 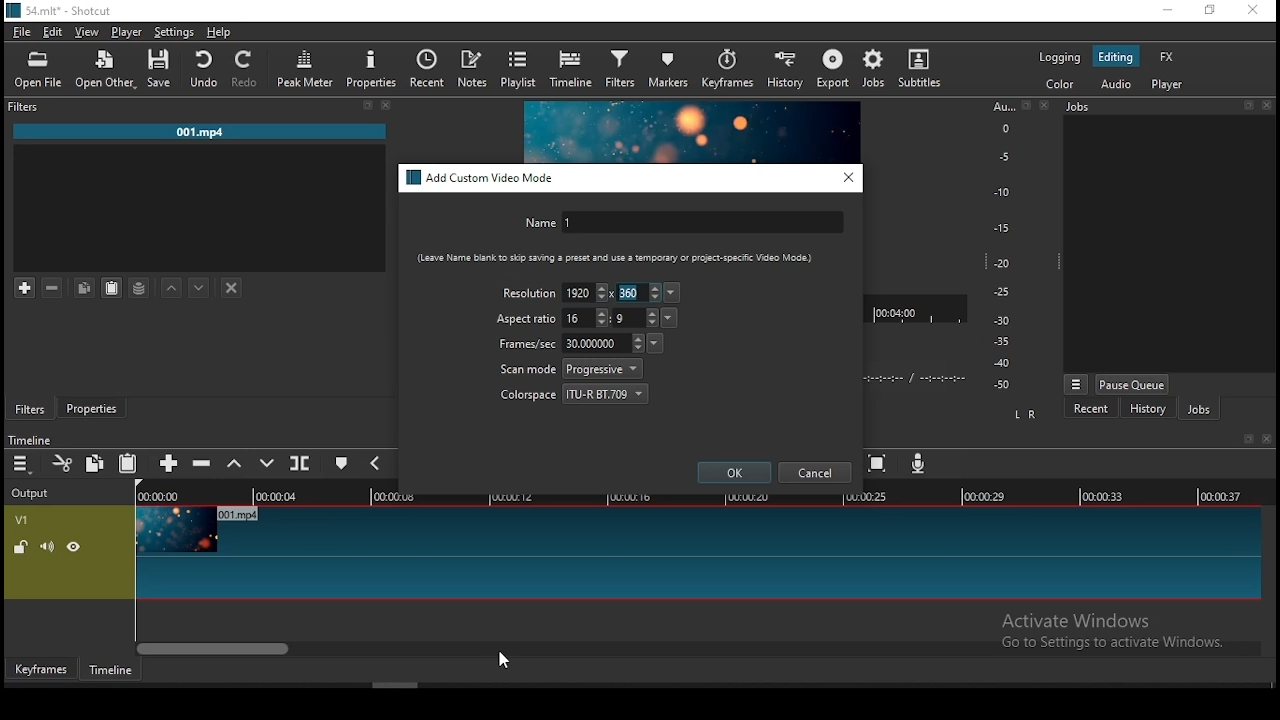 I want to click on timeline, so click(x=111, y=670).